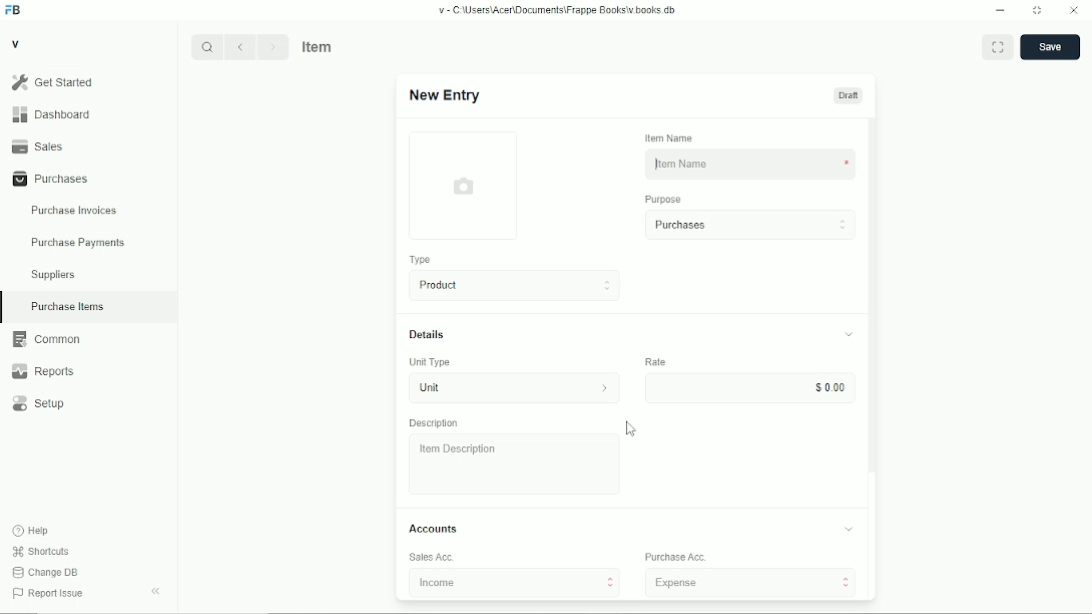 Image resolution: width=1092 pixels, height=614 pixels. Describe the element at coordinates (74, 211) in the screenshot. I see `purchase invoices` at that location.